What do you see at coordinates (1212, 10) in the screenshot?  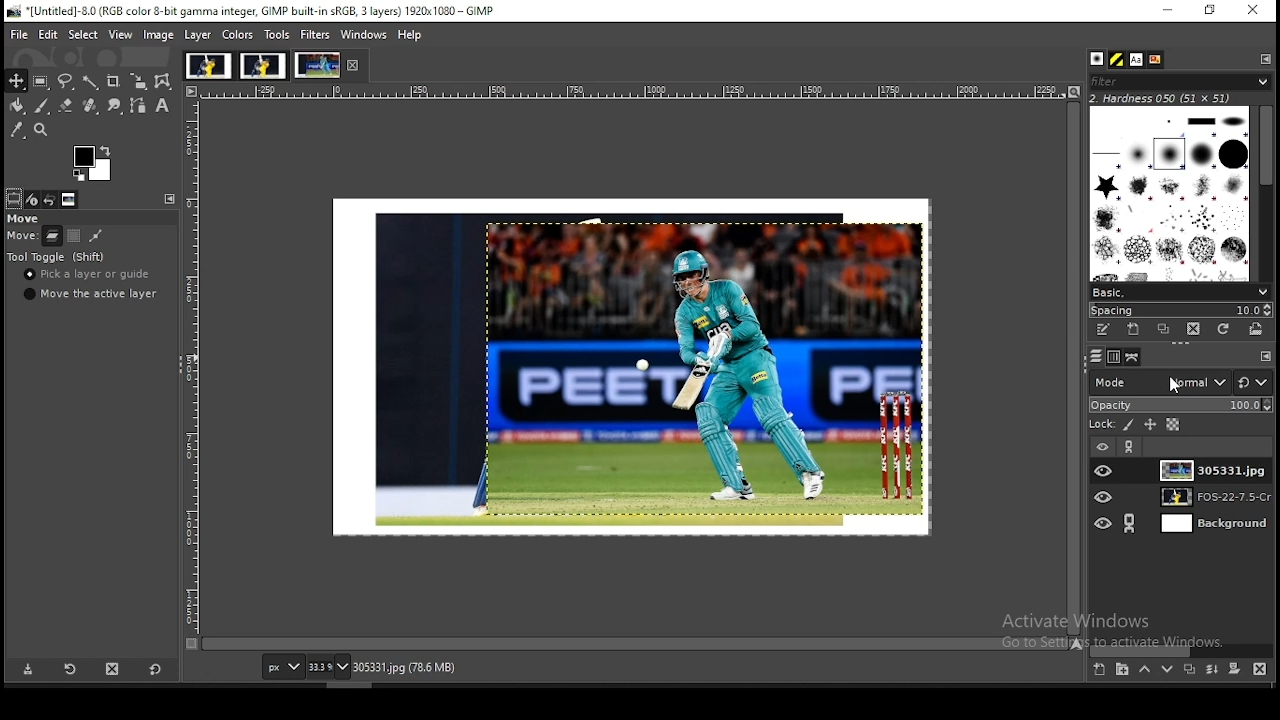 I see `restore` at bounding box center [1212, 10].